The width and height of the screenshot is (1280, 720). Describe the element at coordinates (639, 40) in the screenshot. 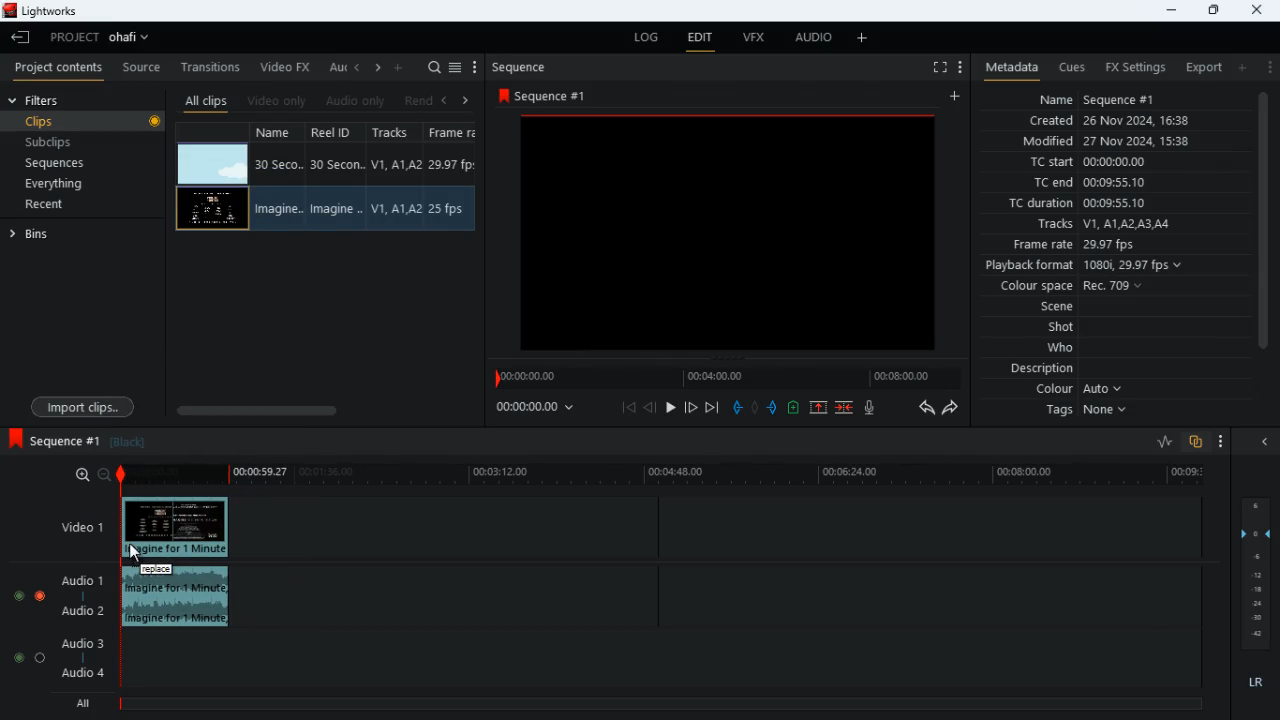

I see `log` at that location.